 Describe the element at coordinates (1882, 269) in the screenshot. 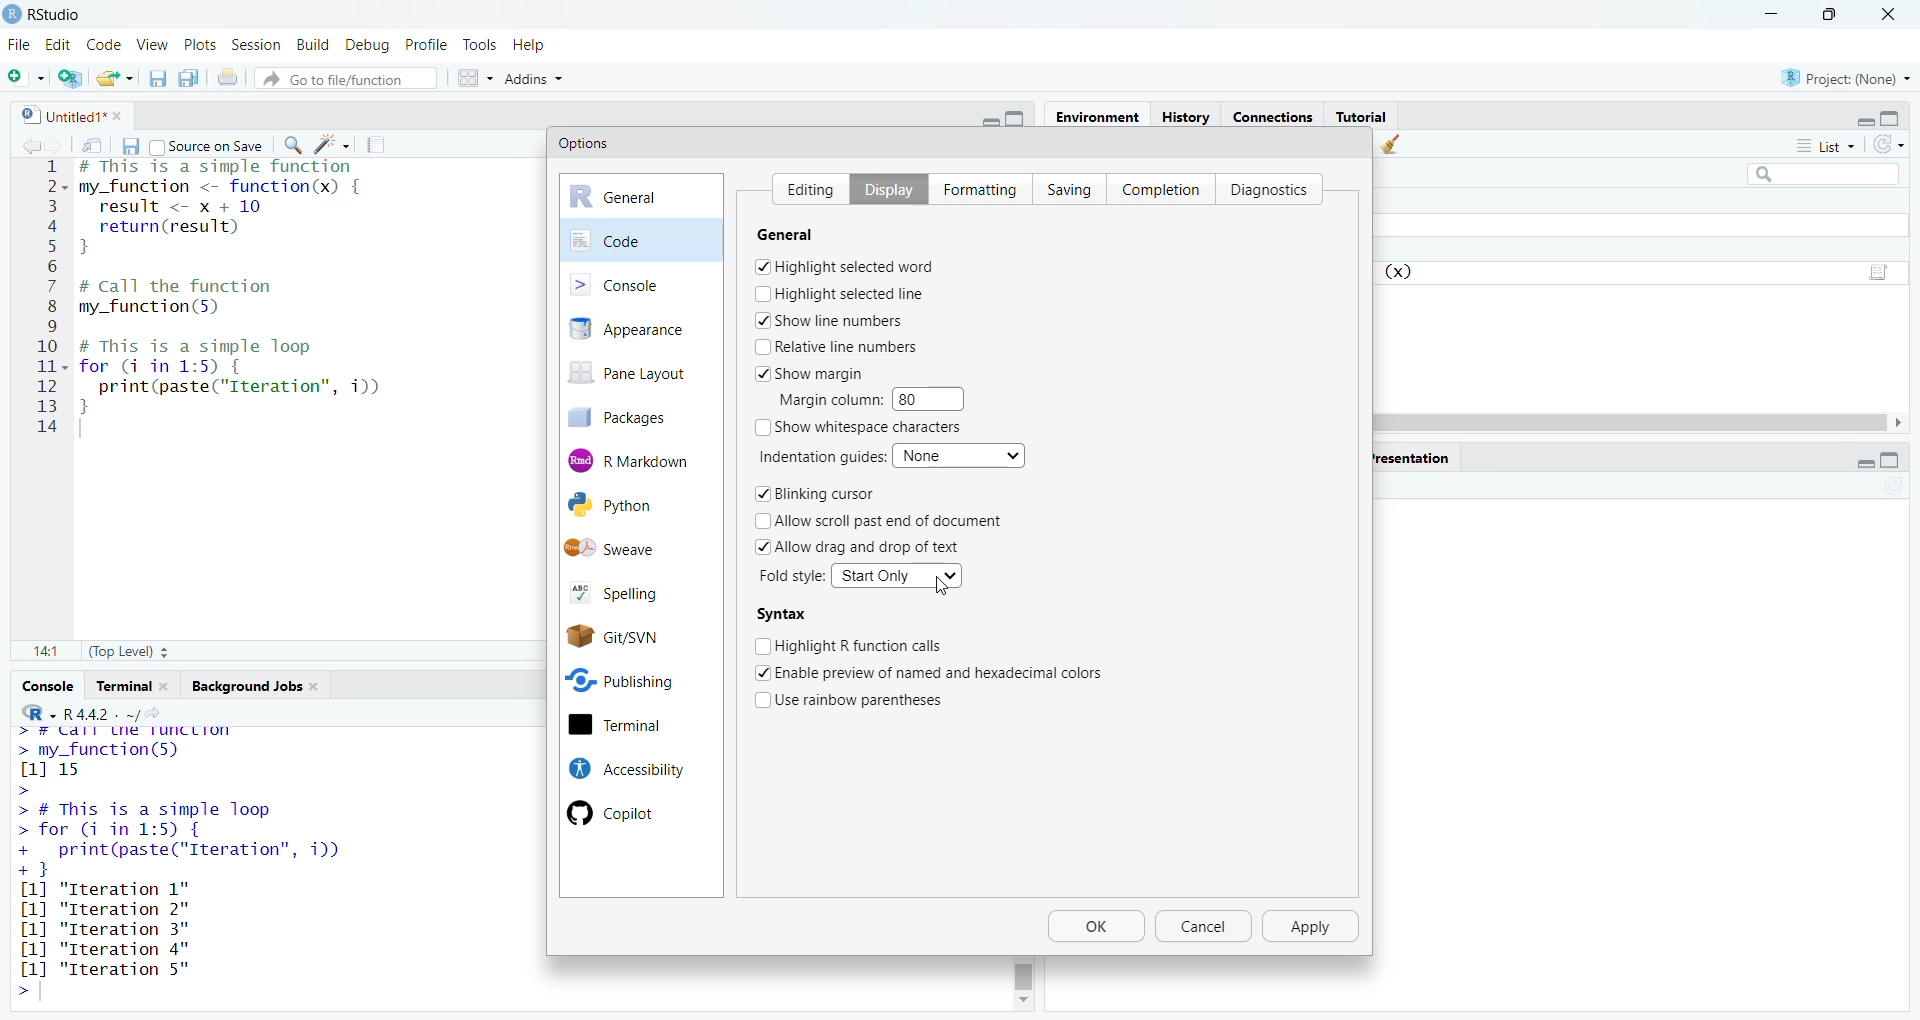

I see `script` at that location.